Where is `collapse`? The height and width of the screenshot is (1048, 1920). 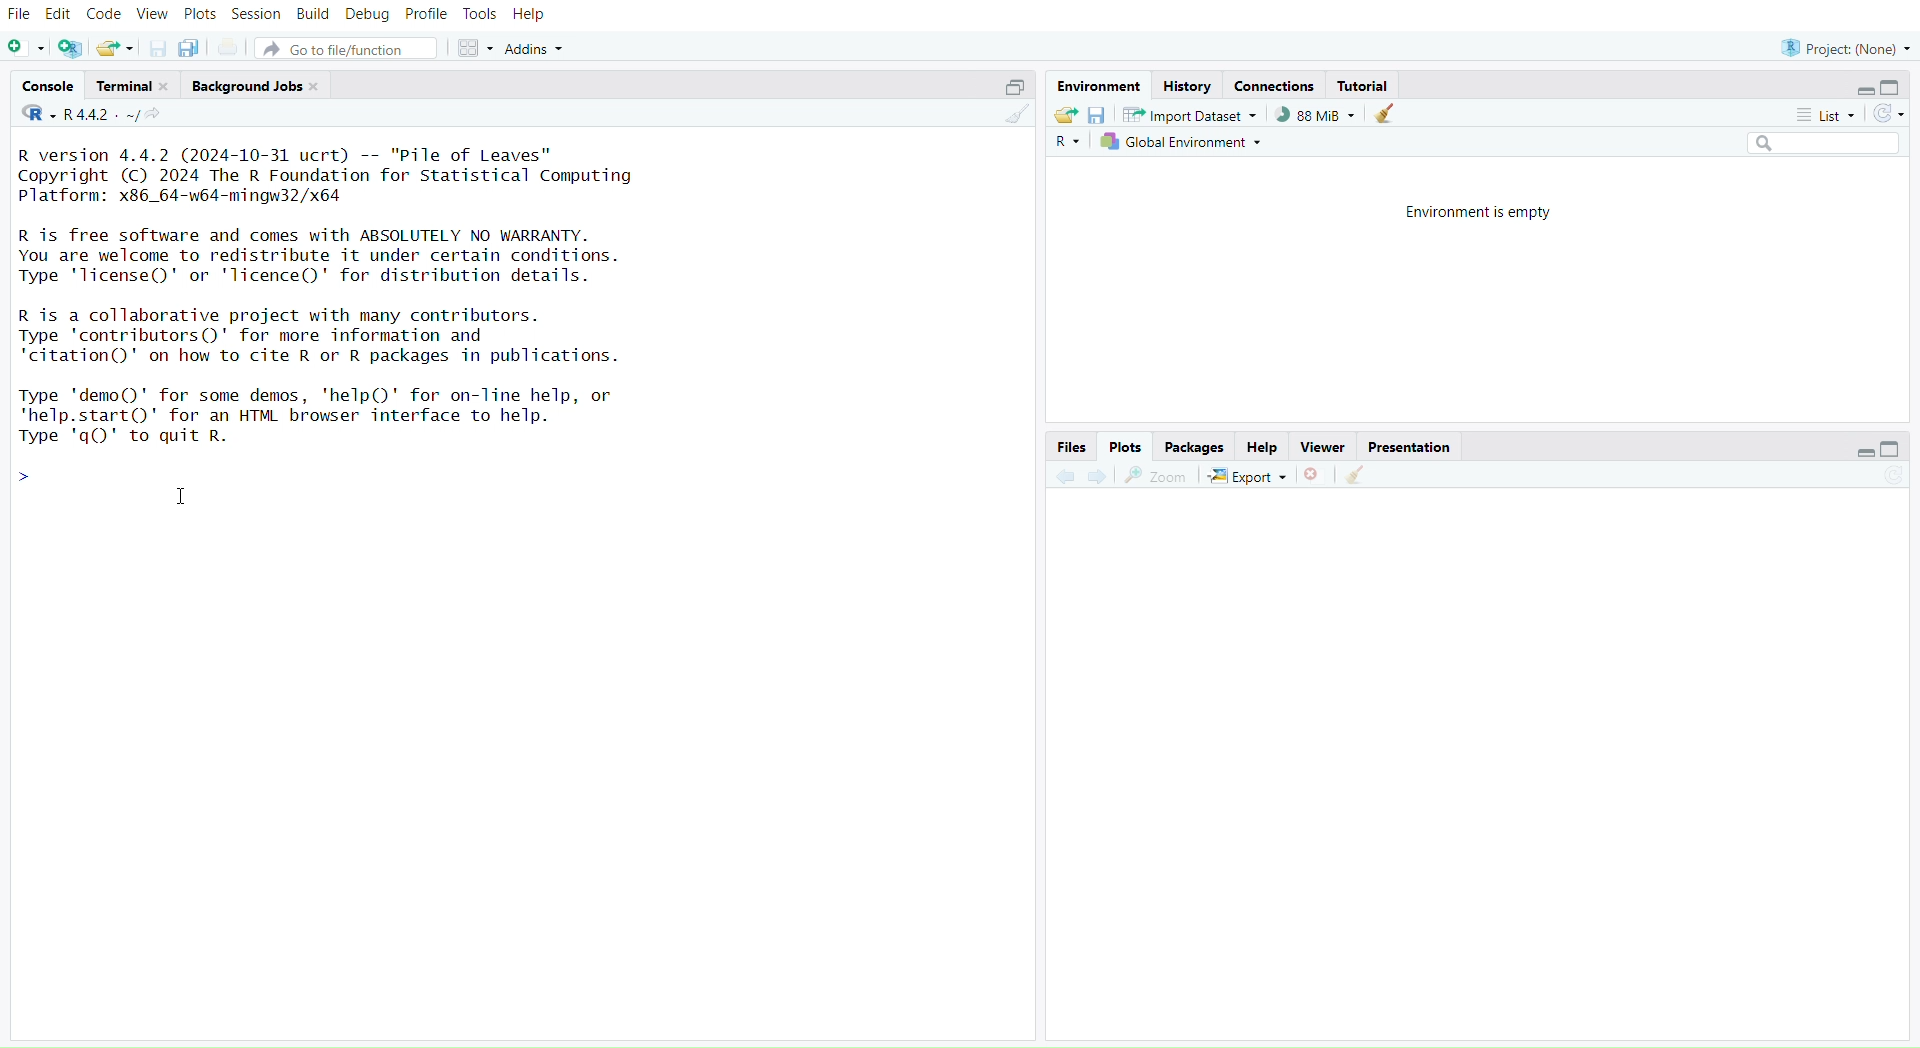 collapse is located at coordinates (1897, 450).